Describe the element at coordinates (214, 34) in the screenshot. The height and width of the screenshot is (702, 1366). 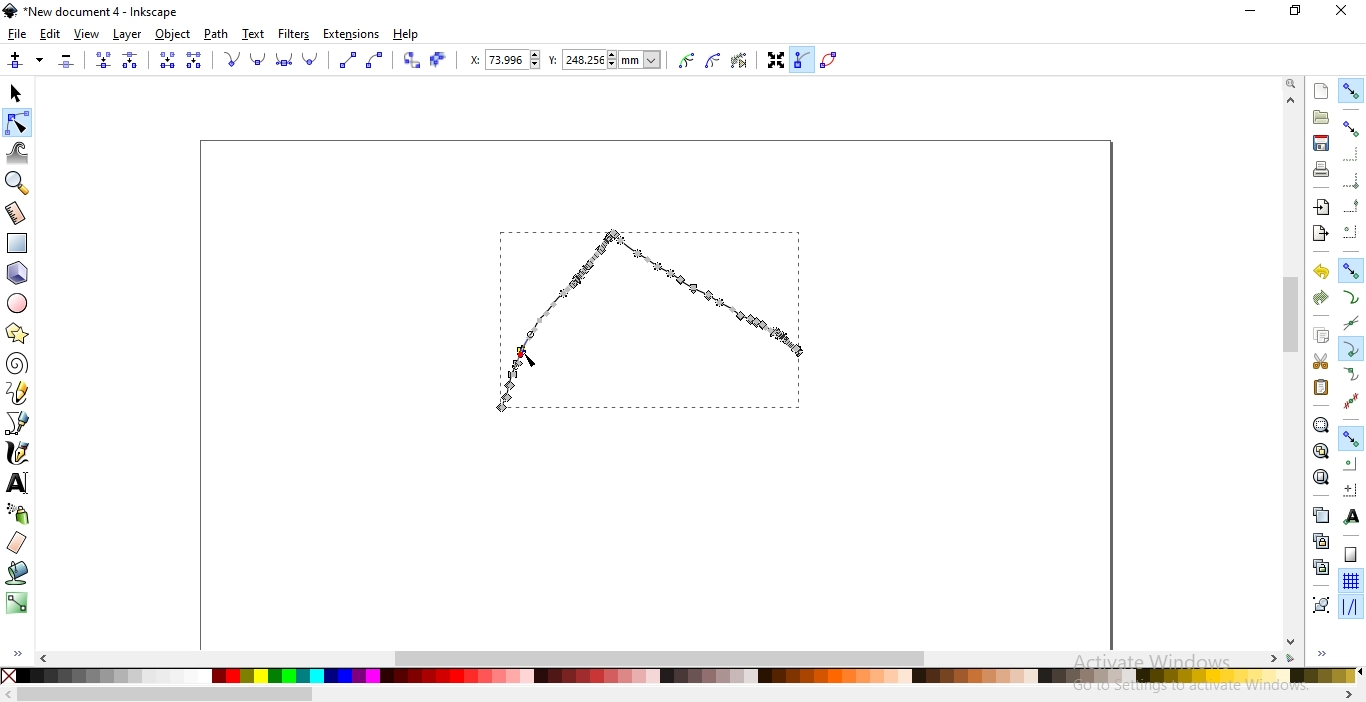
I see `path` at that location.